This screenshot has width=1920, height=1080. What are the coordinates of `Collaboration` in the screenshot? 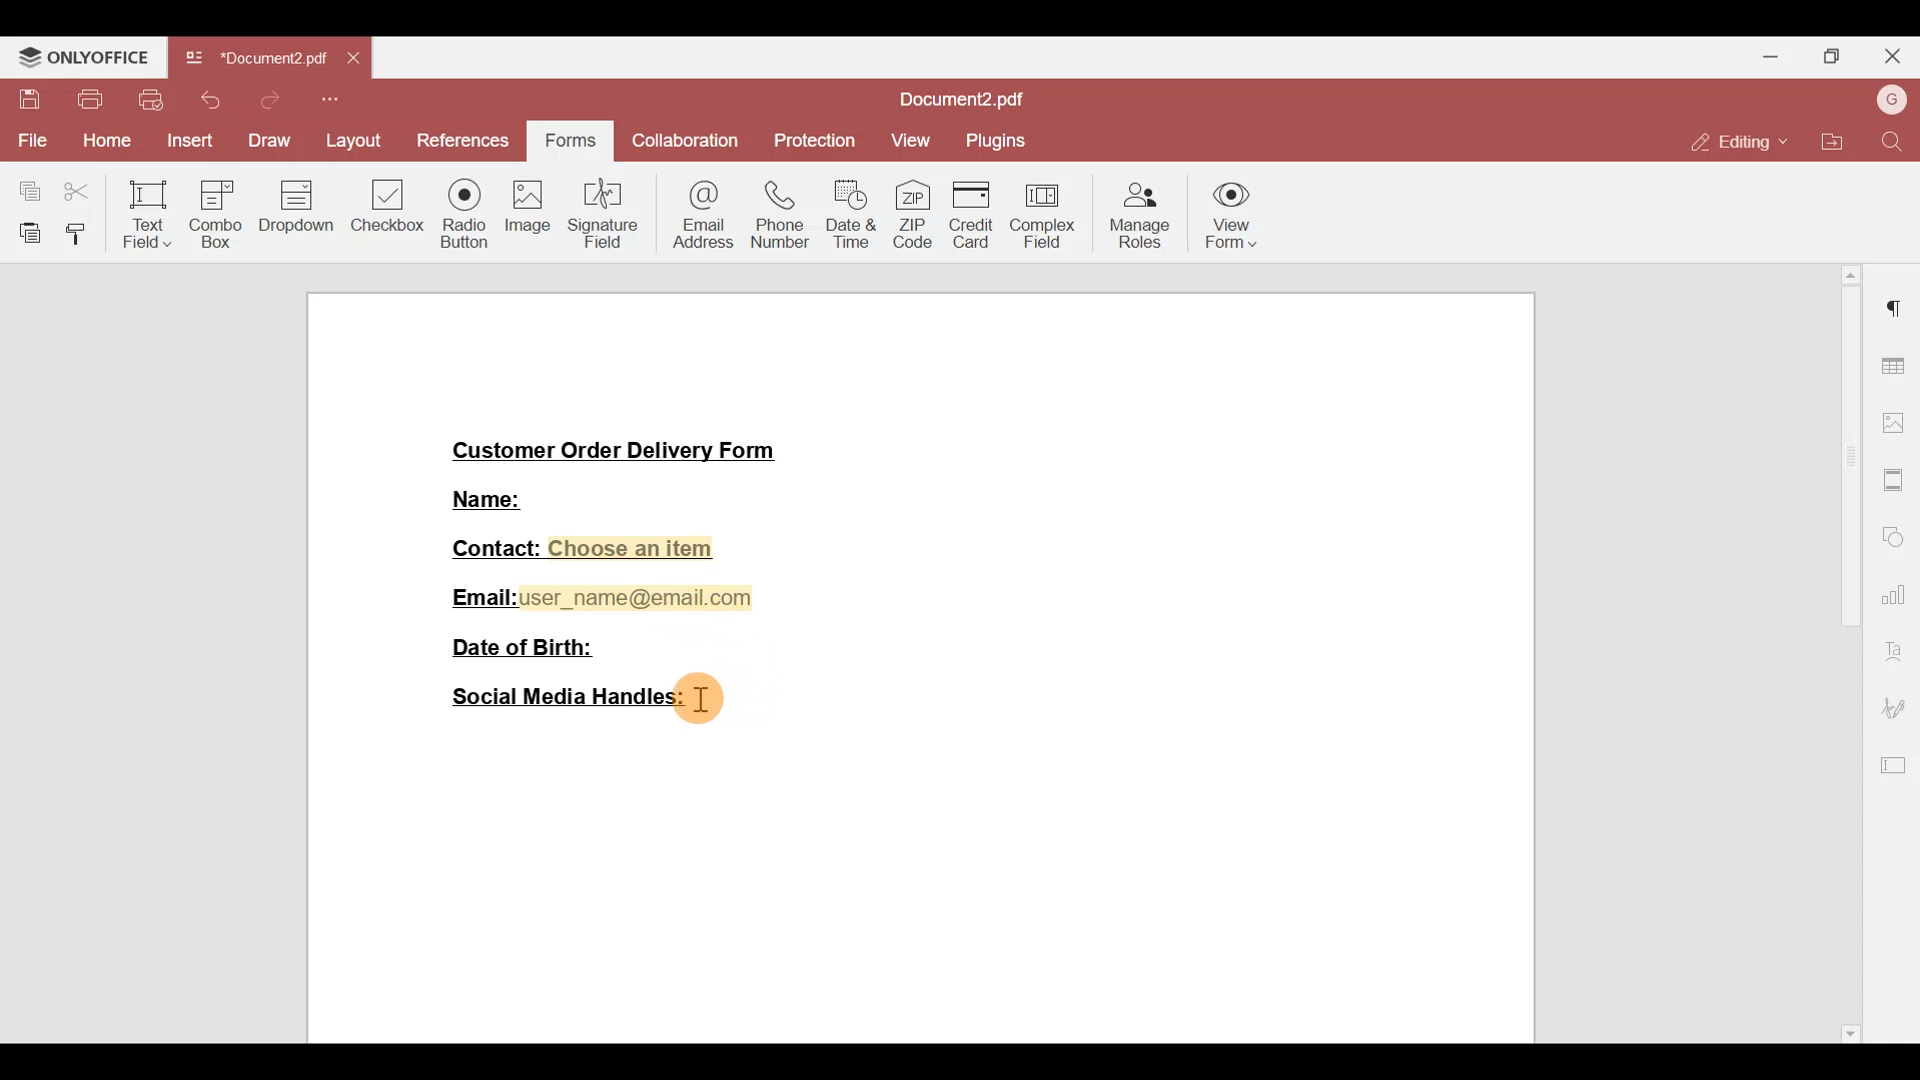 It's located at (687, 143).